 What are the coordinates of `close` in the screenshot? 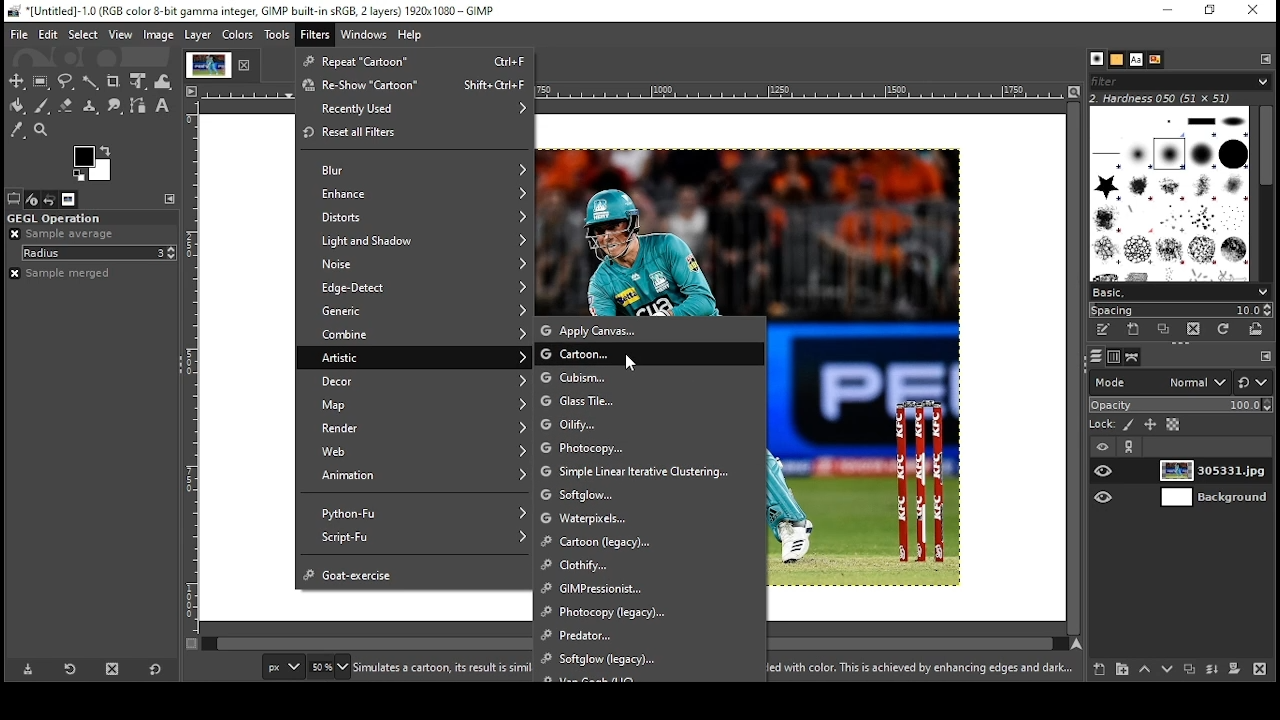 It's located at (247, 64).